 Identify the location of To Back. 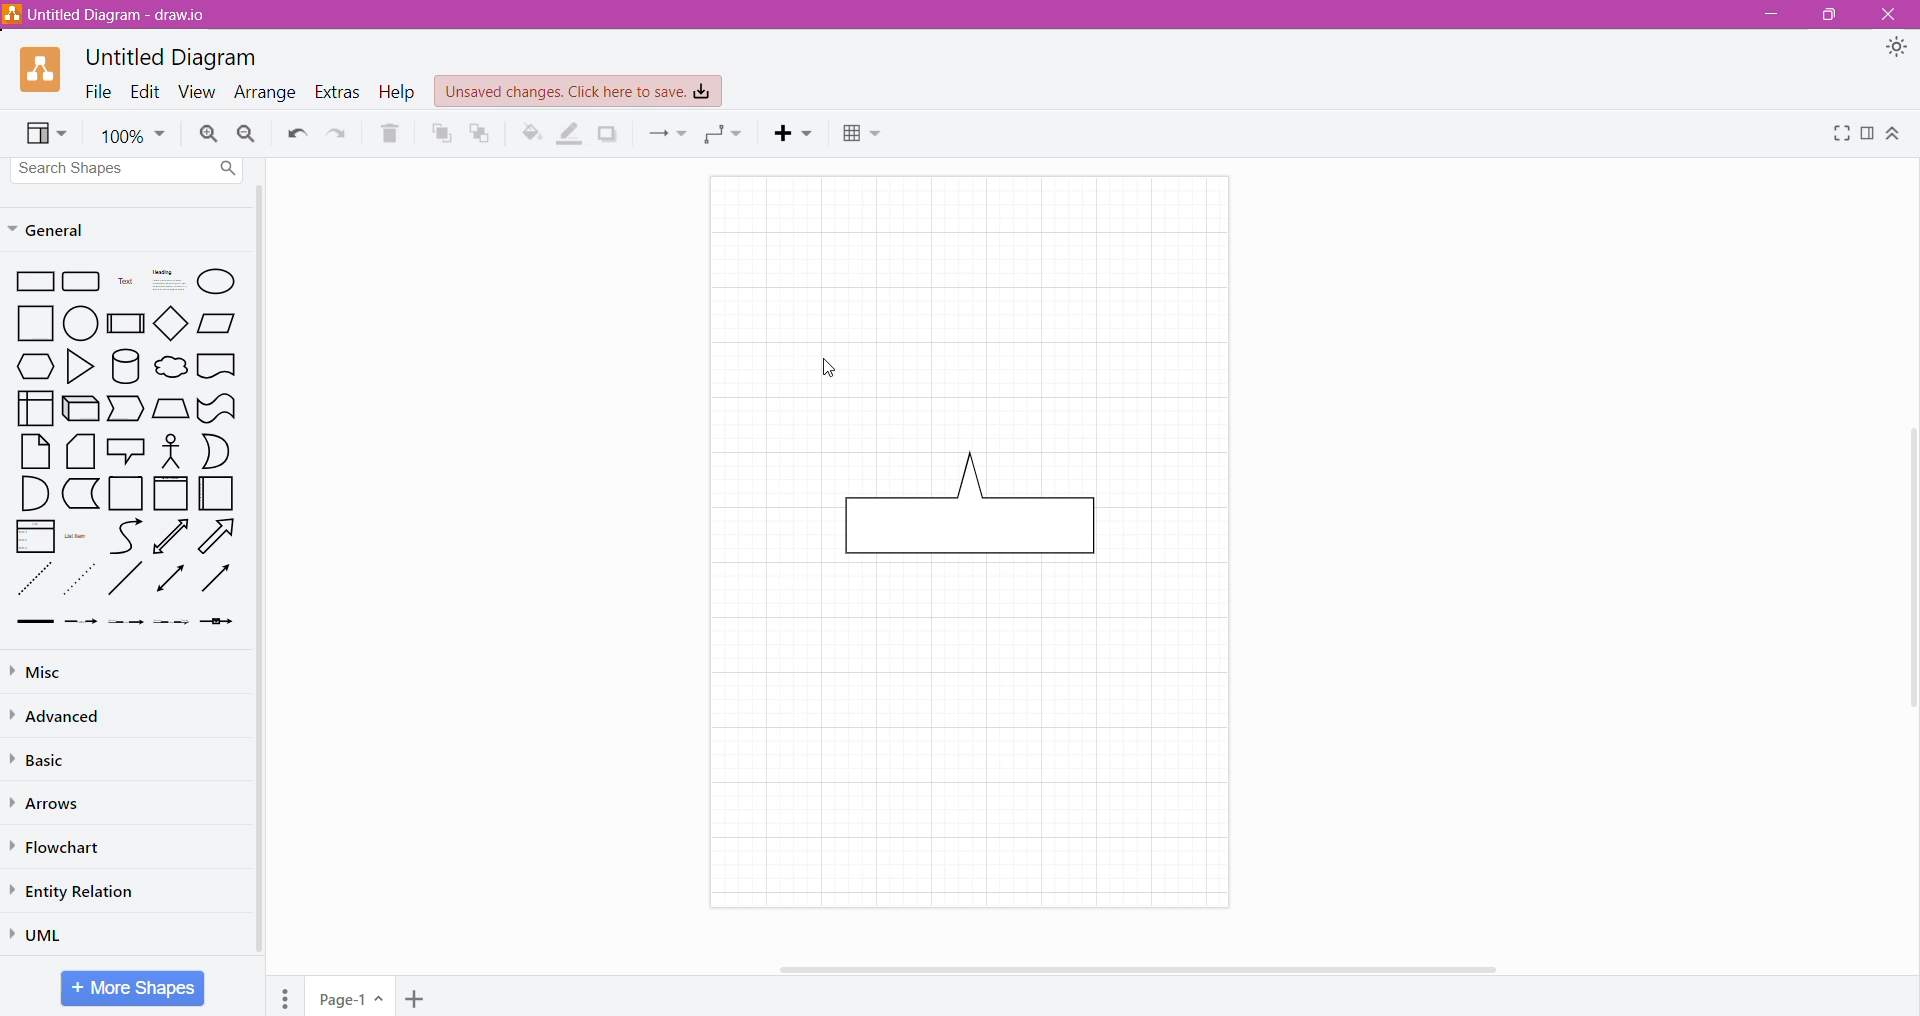
(482, 134).